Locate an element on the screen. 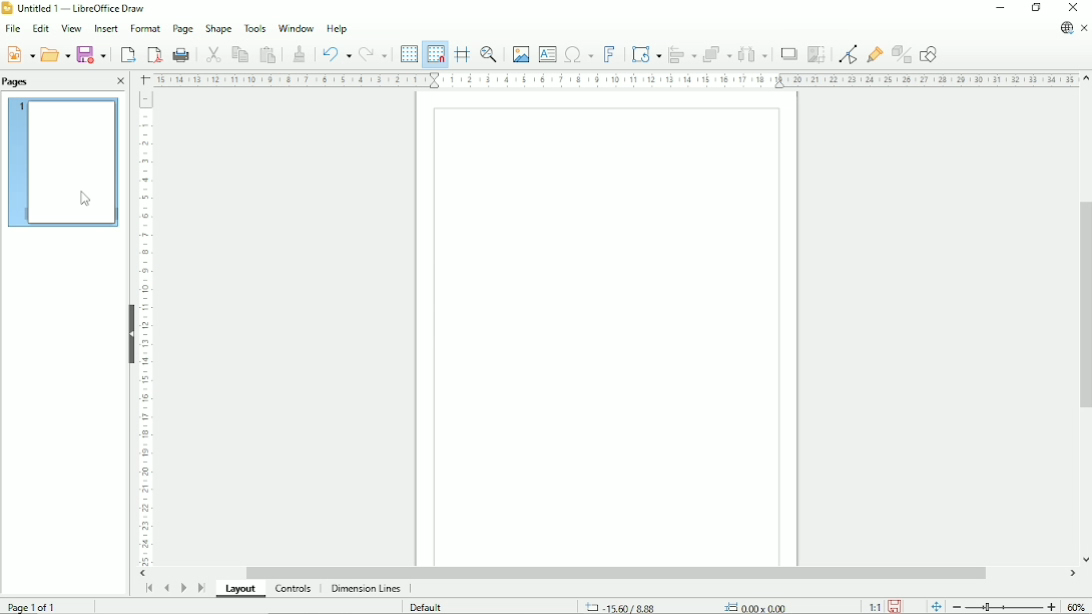 The height and width of the screenshot is (614, 1092). View is located at coordinates (70, 28).